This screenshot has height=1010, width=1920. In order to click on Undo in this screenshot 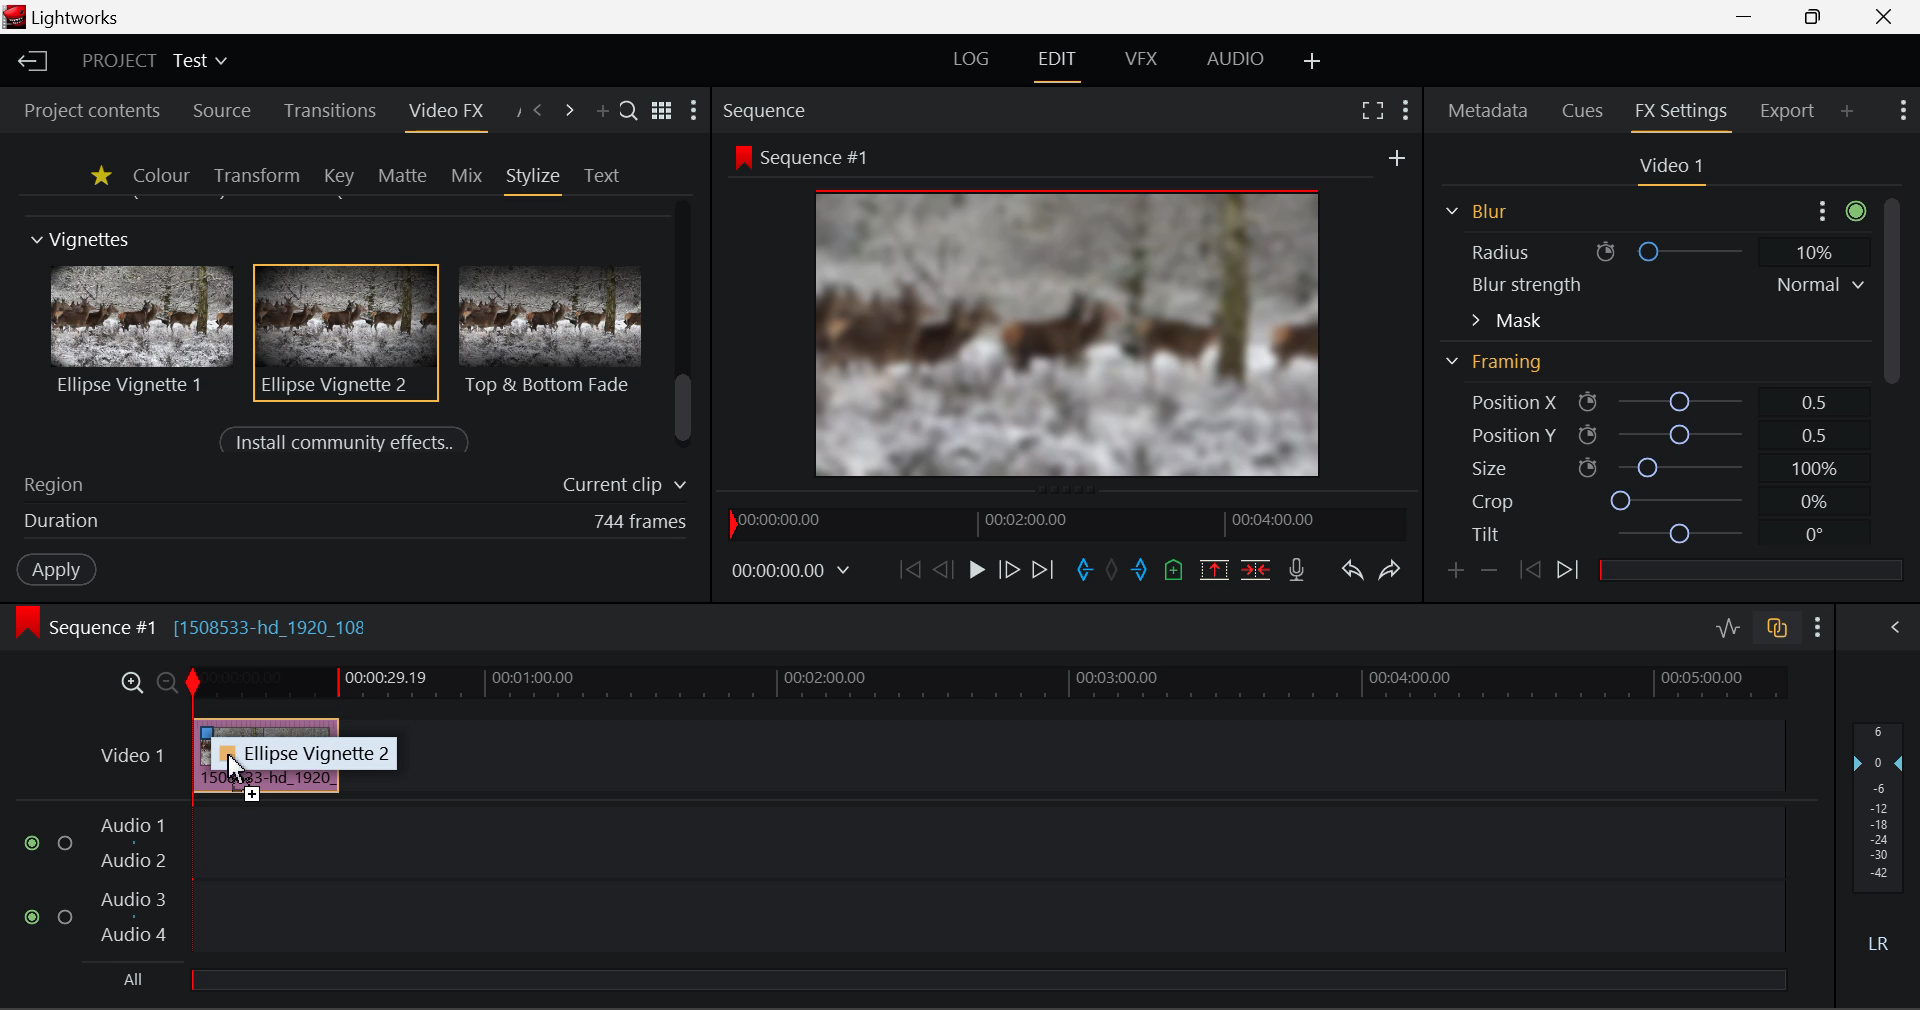, I will do `click(1350, 567)`.